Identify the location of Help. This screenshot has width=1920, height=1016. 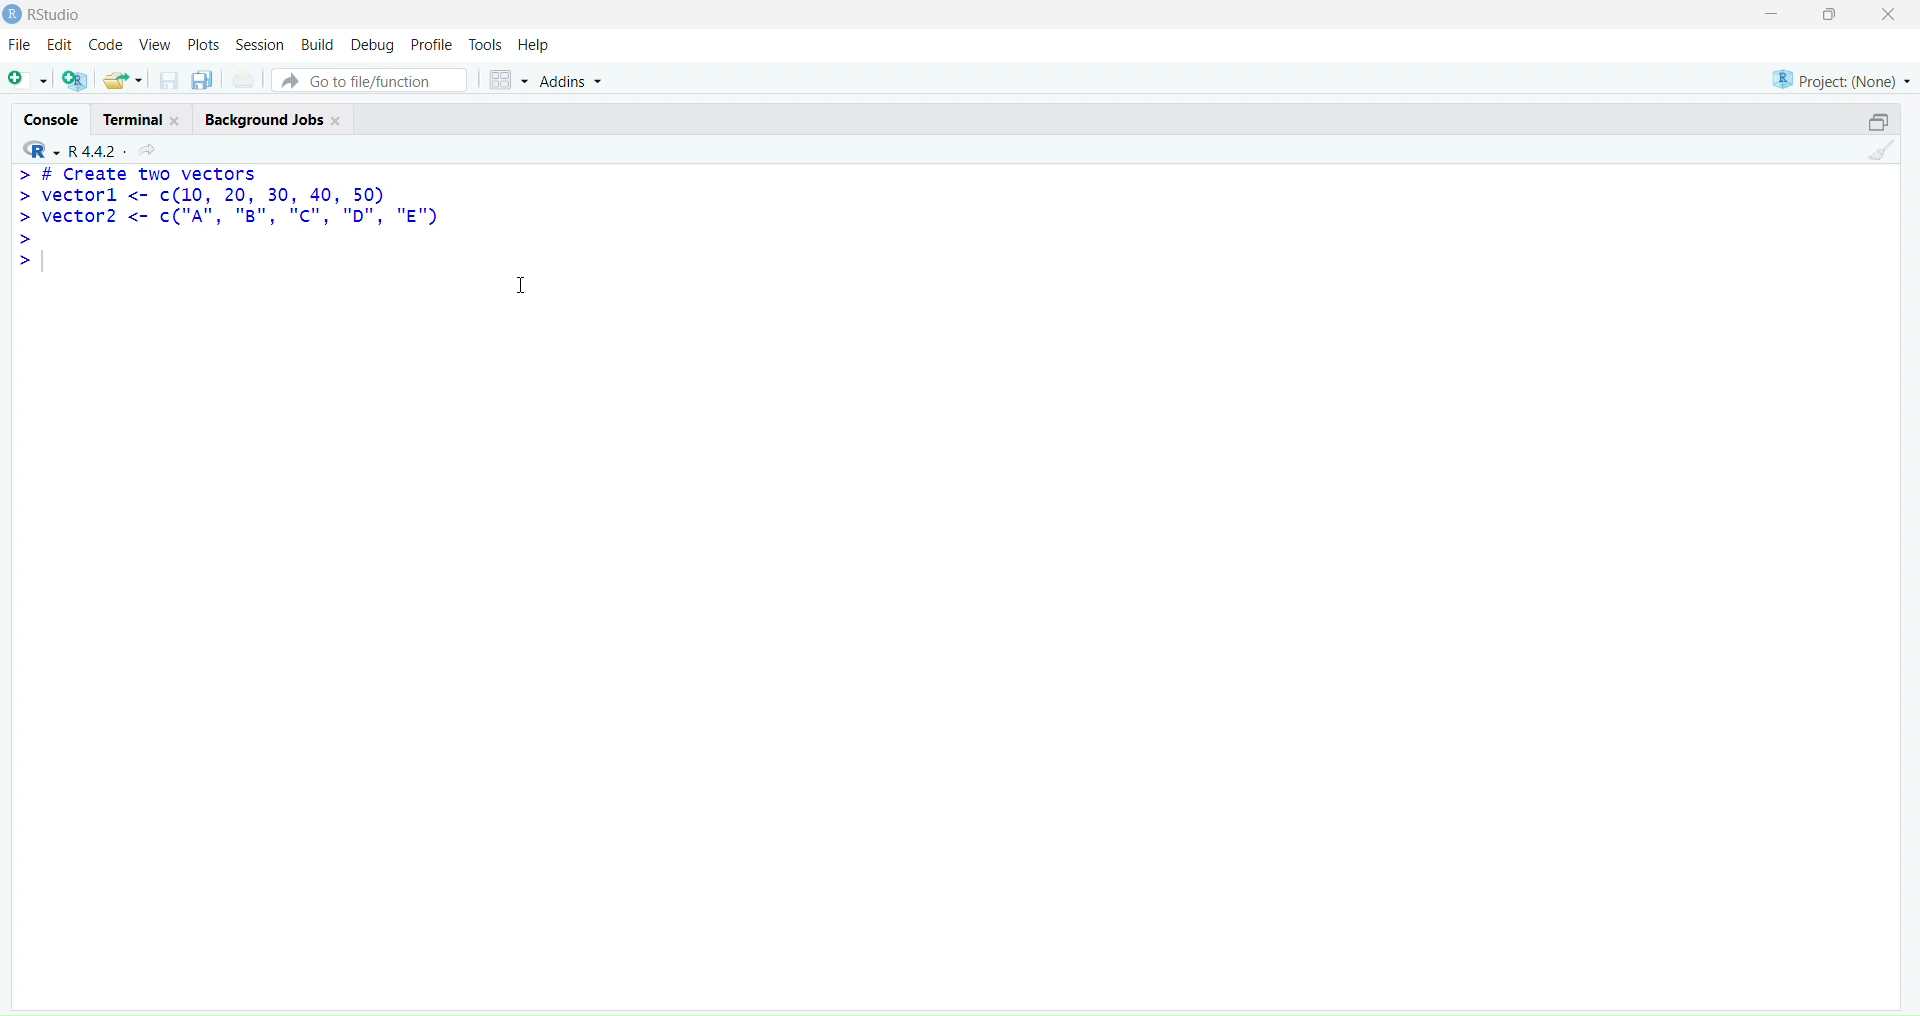
(535, 45).